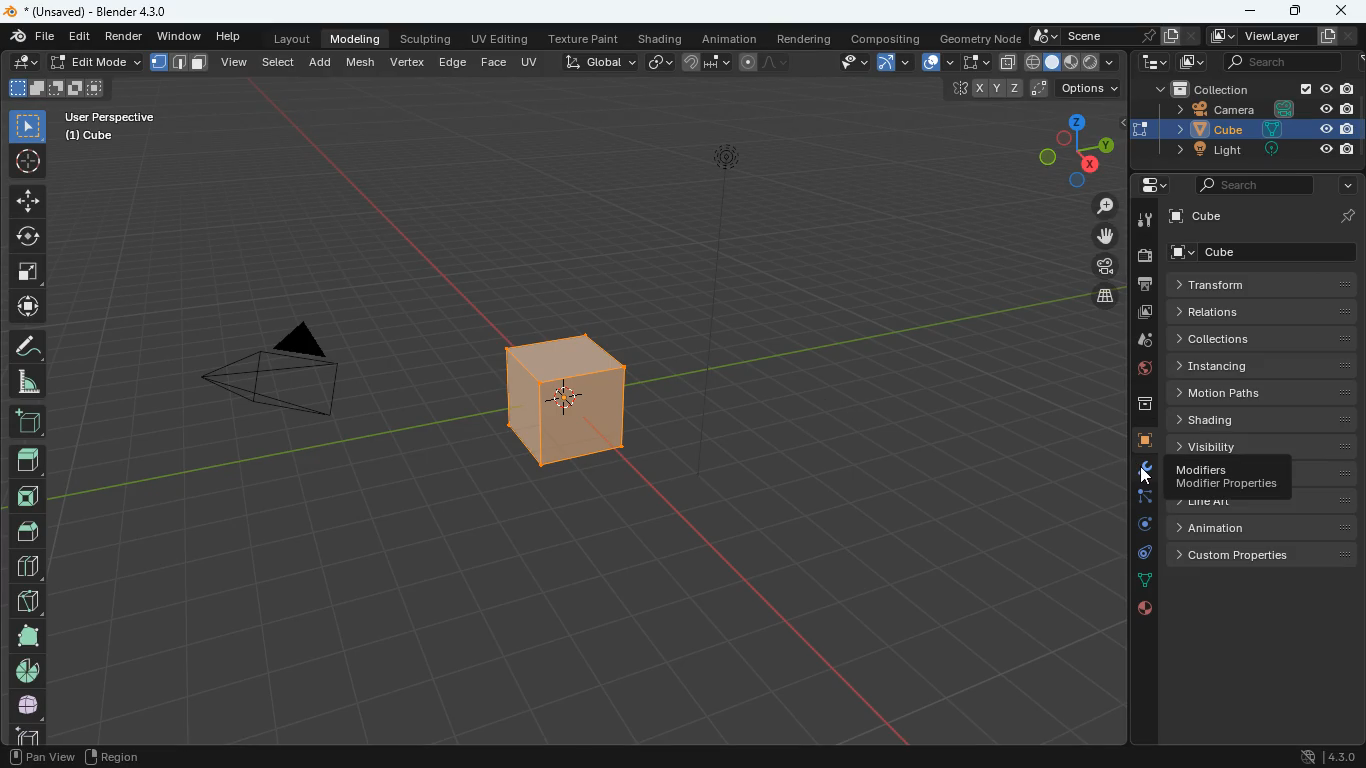 This screenshot has height=768, width=1366. I want to click on shading, so click(662, 37).